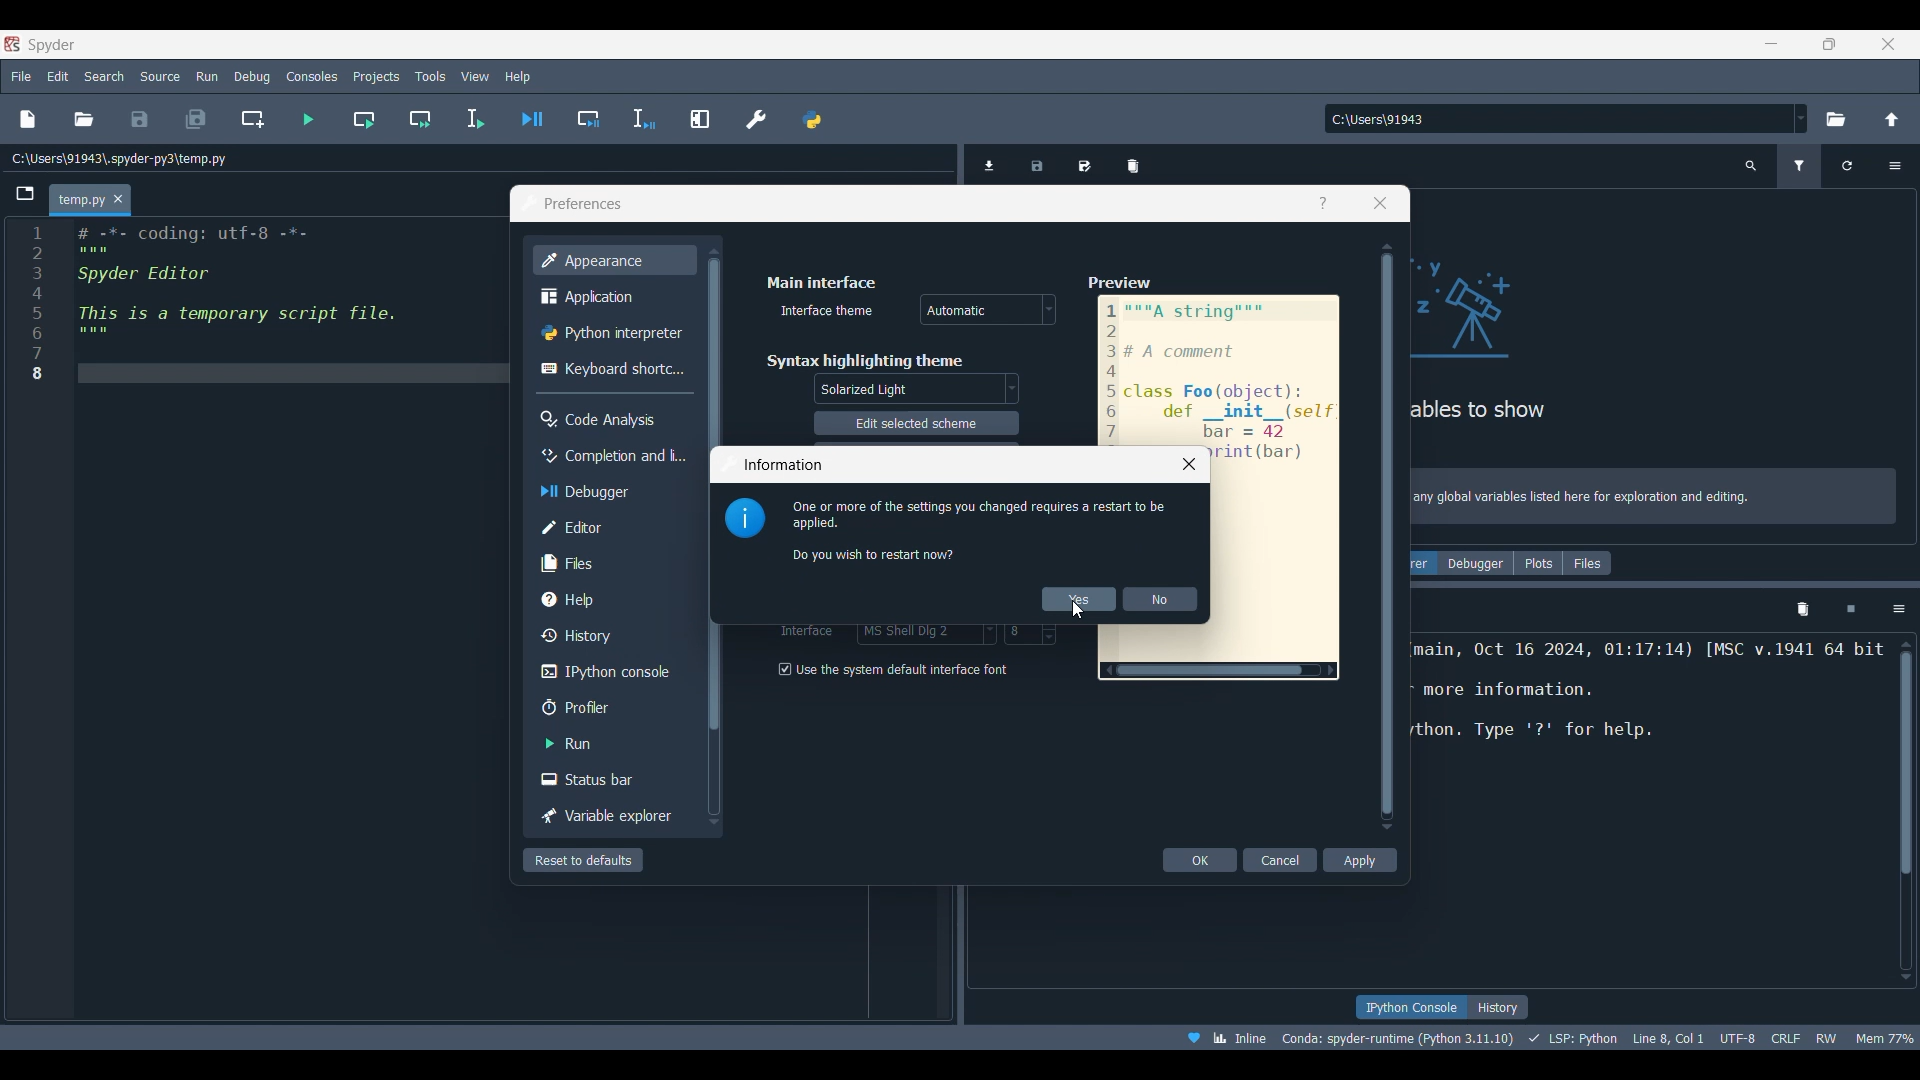 The image size is (1920, 1080). What do you see at coordinates (611, 599) in the screenshot?
I see `Help` at bounding box center [611, 599].